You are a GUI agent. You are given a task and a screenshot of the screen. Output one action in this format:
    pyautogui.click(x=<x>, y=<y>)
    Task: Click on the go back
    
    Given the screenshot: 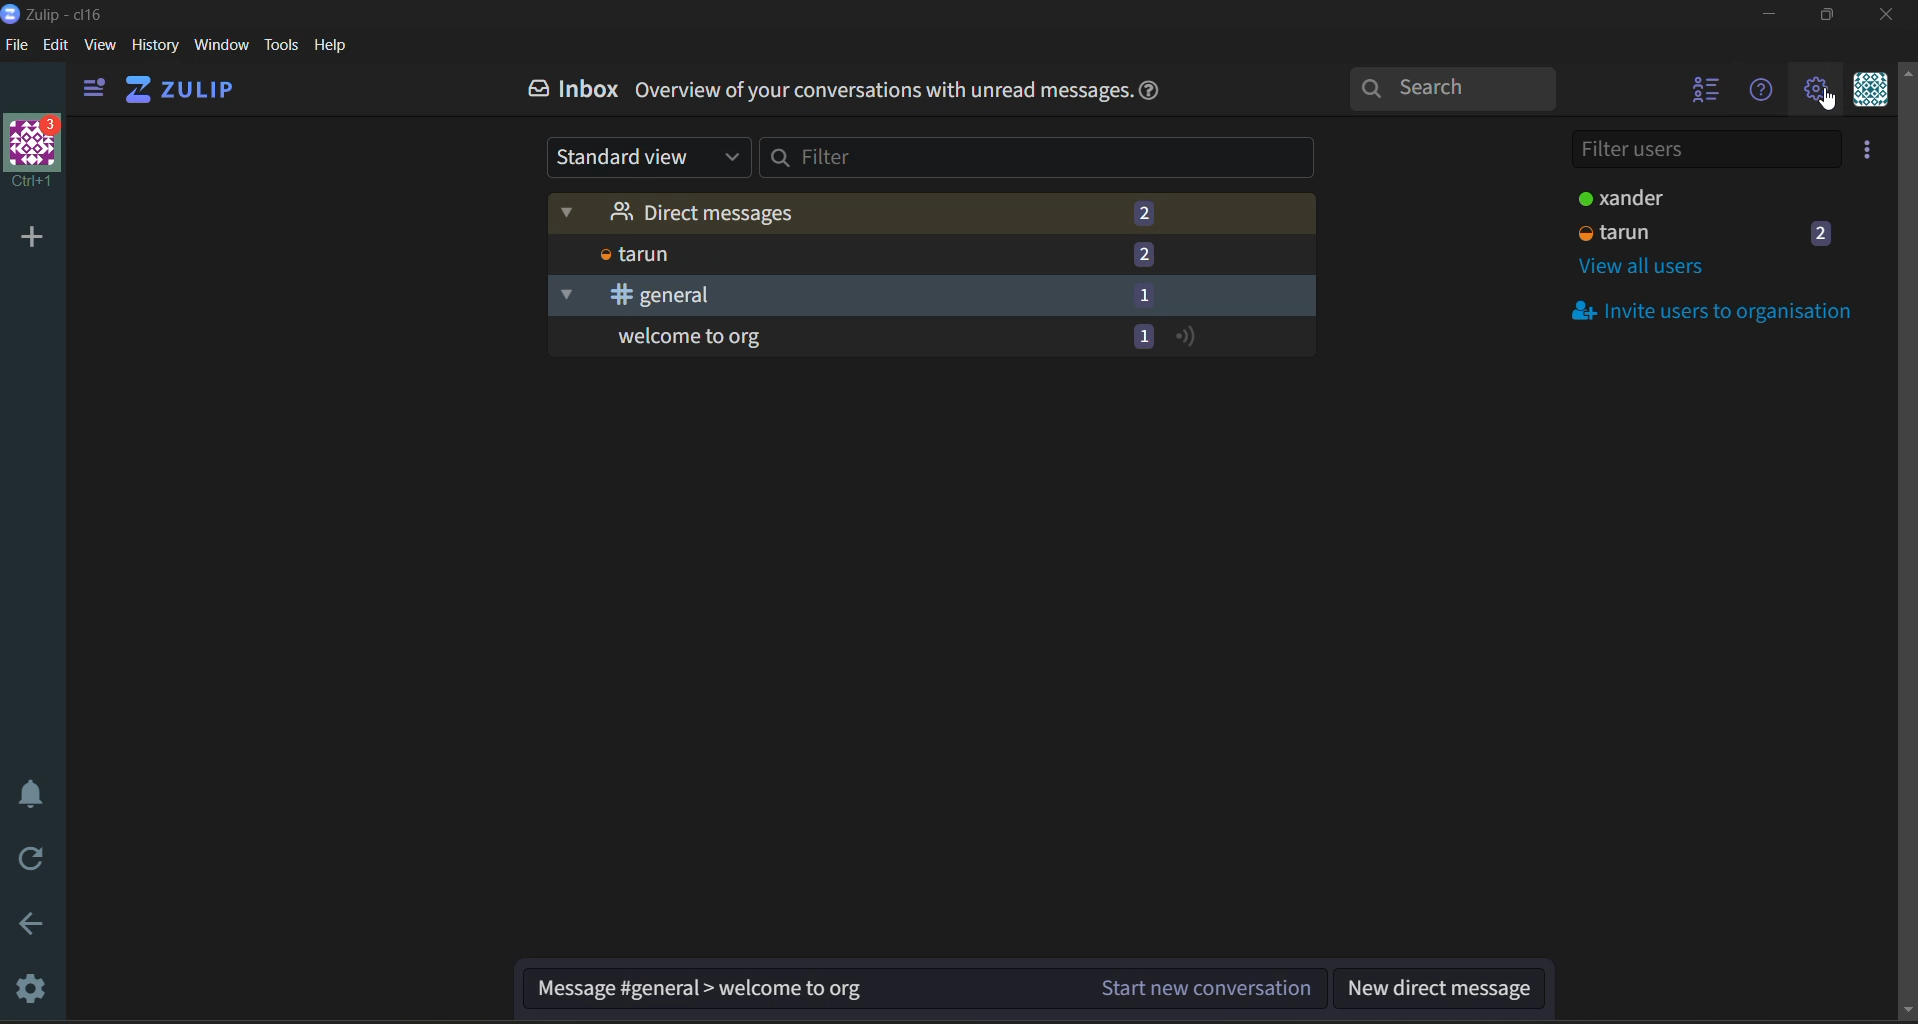 What is the action you would take?
    pyautogui.click(x=24, y=928)
    